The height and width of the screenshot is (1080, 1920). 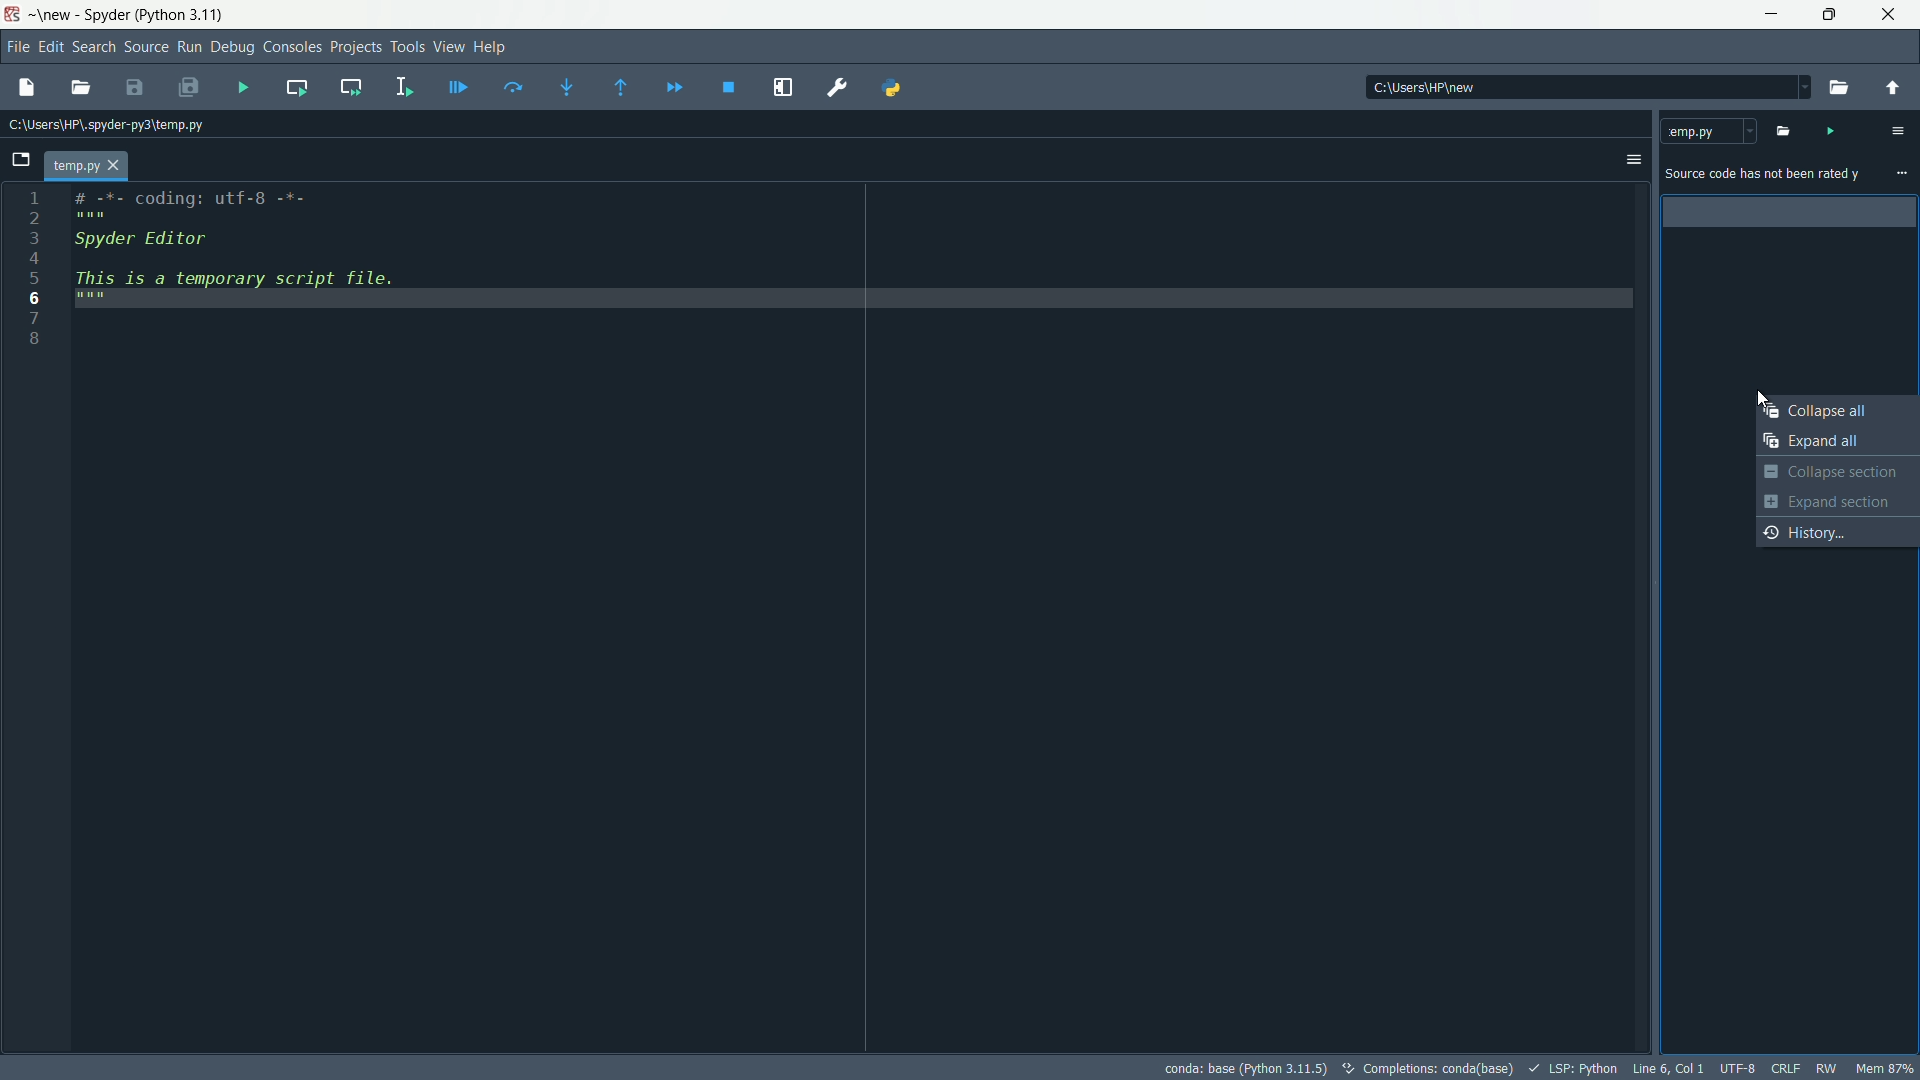 What do you see at coordinates (1837, 443) in the screenshot?
I see `expand all` at bounding box center [1837, 443].